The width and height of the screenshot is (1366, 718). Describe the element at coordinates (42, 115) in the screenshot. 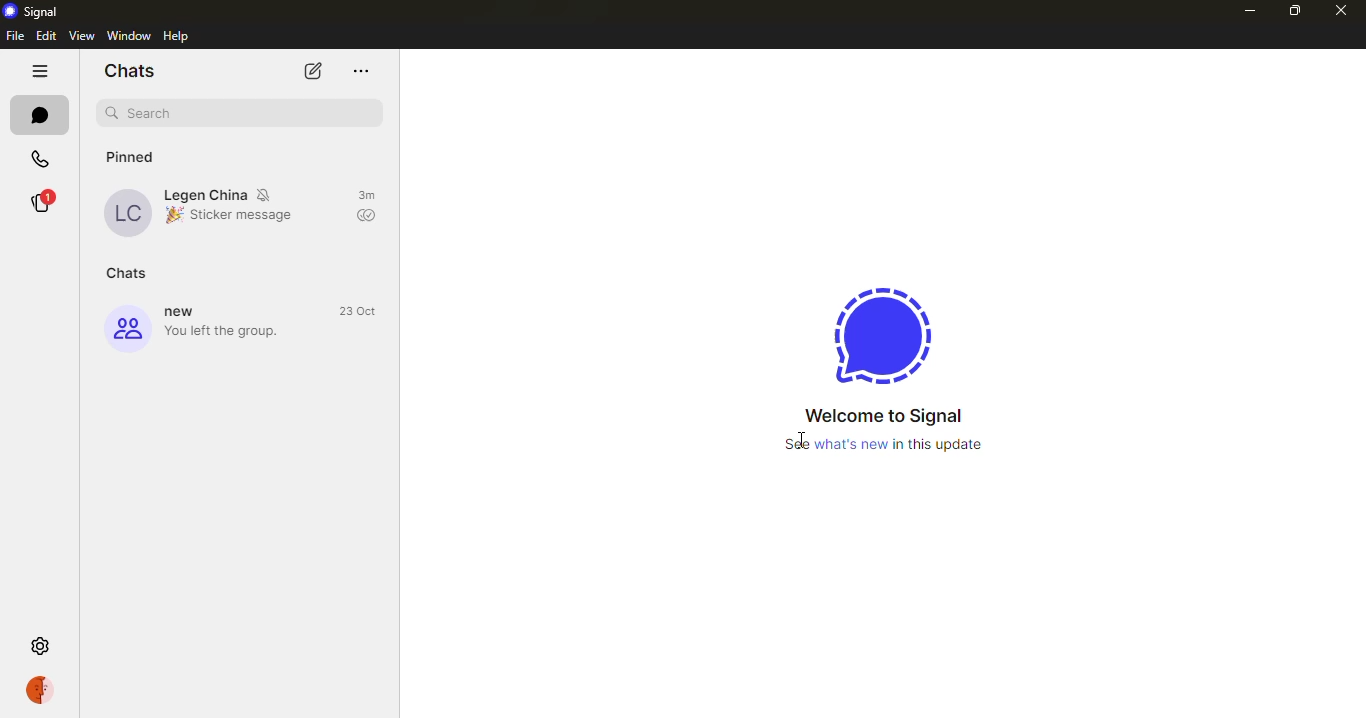

I see `chats` at that location.